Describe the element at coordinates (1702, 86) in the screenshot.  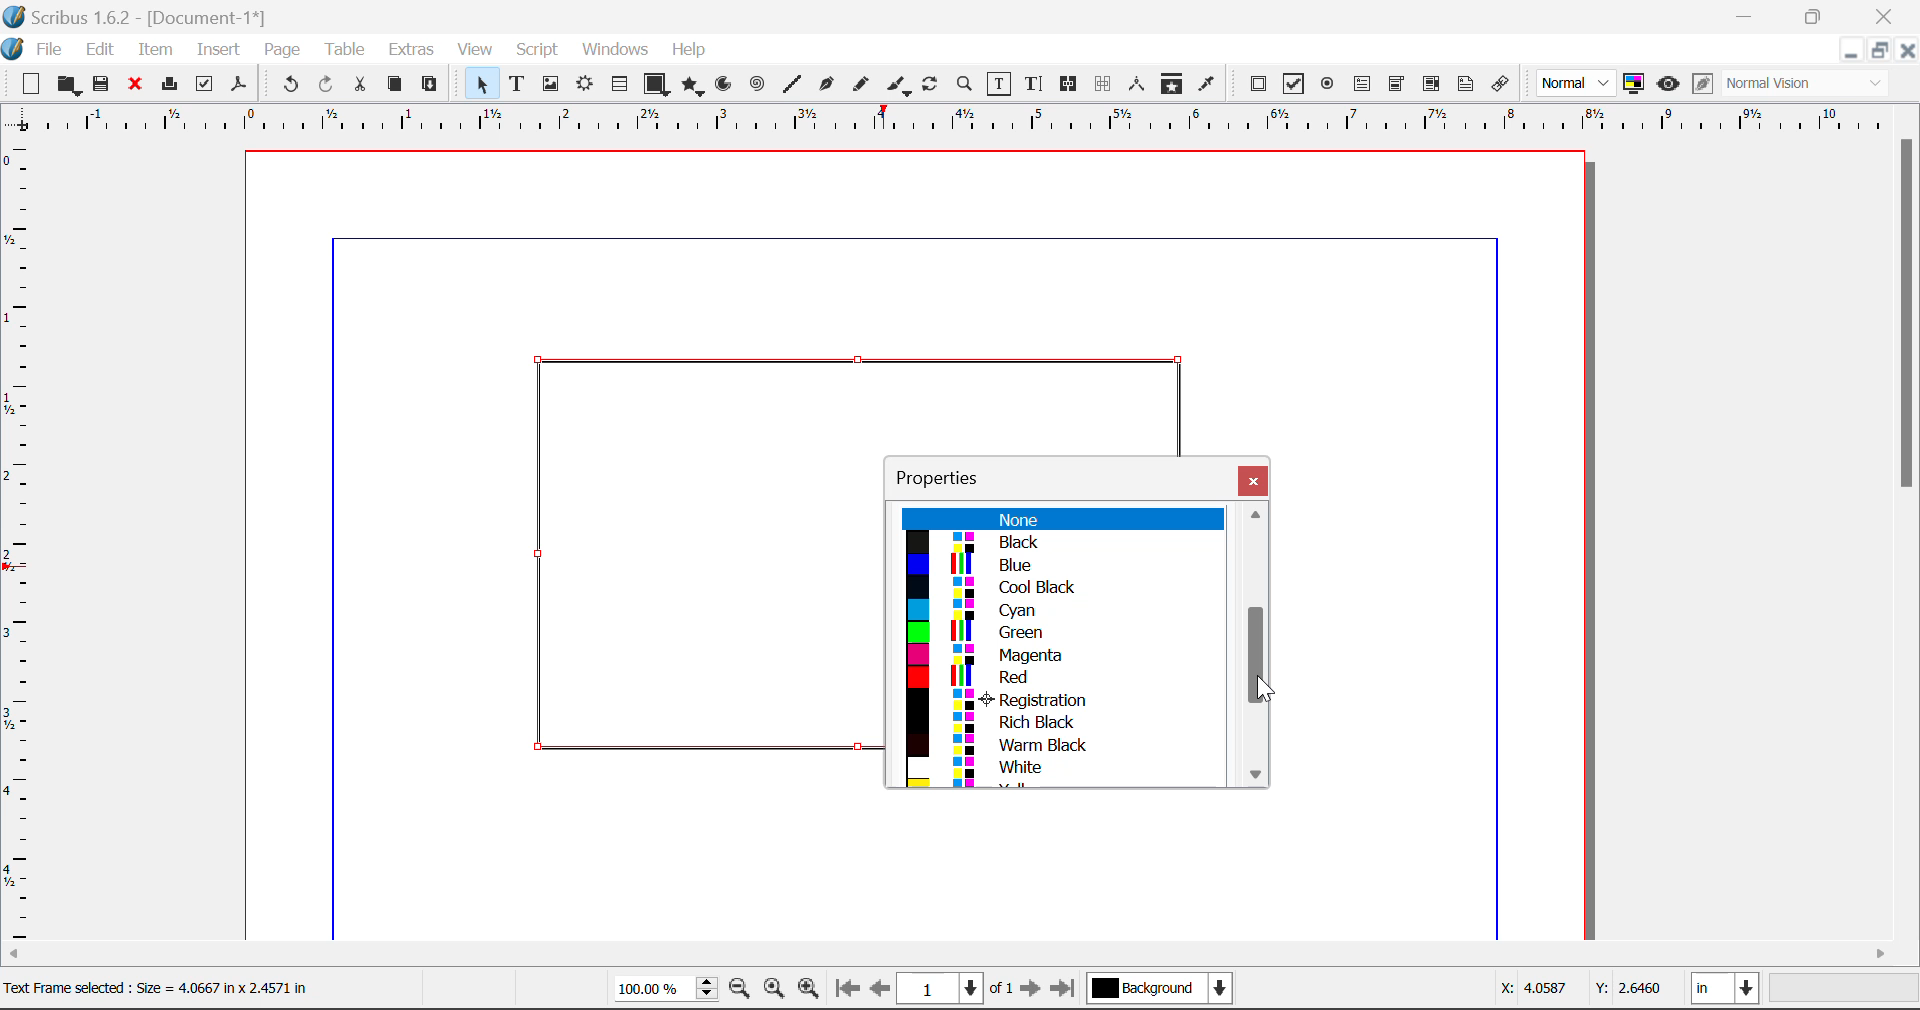
I see `Edit in Preview Mode` at that location.